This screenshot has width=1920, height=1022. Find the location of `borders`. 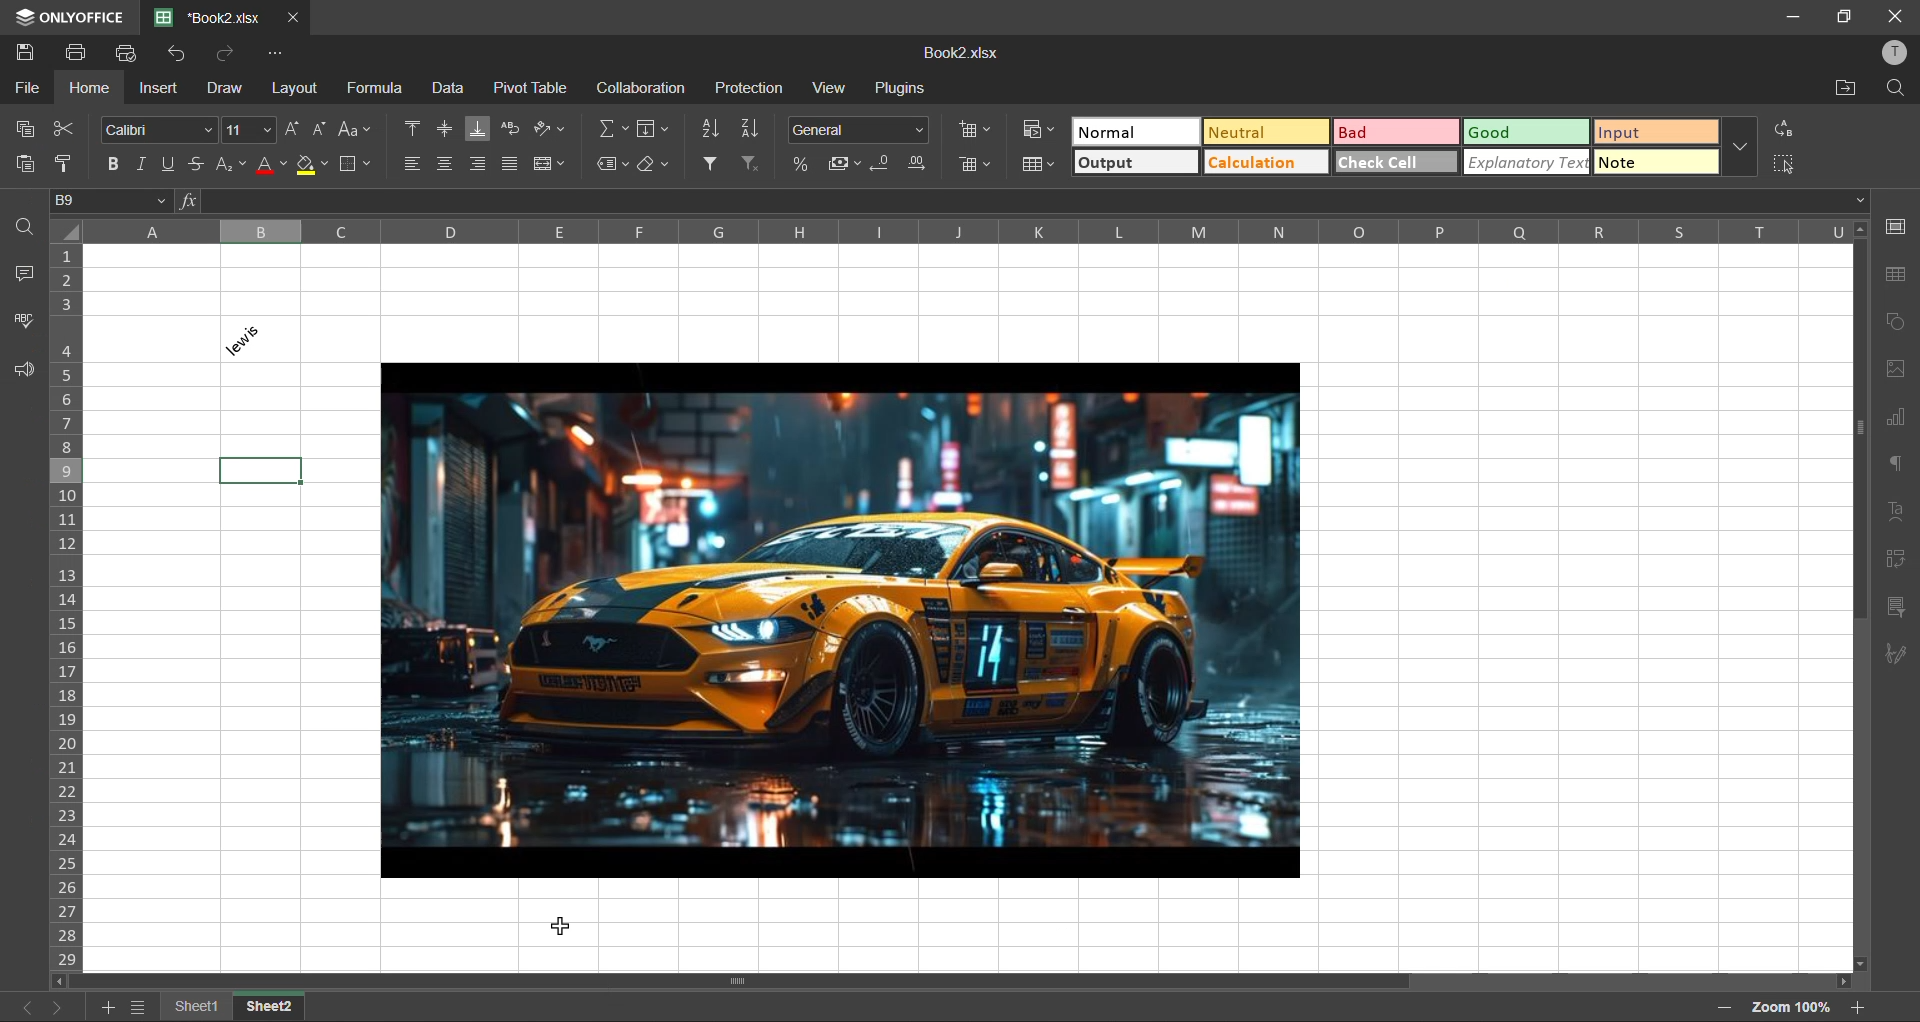

borders is located at coordinates (355, 163).